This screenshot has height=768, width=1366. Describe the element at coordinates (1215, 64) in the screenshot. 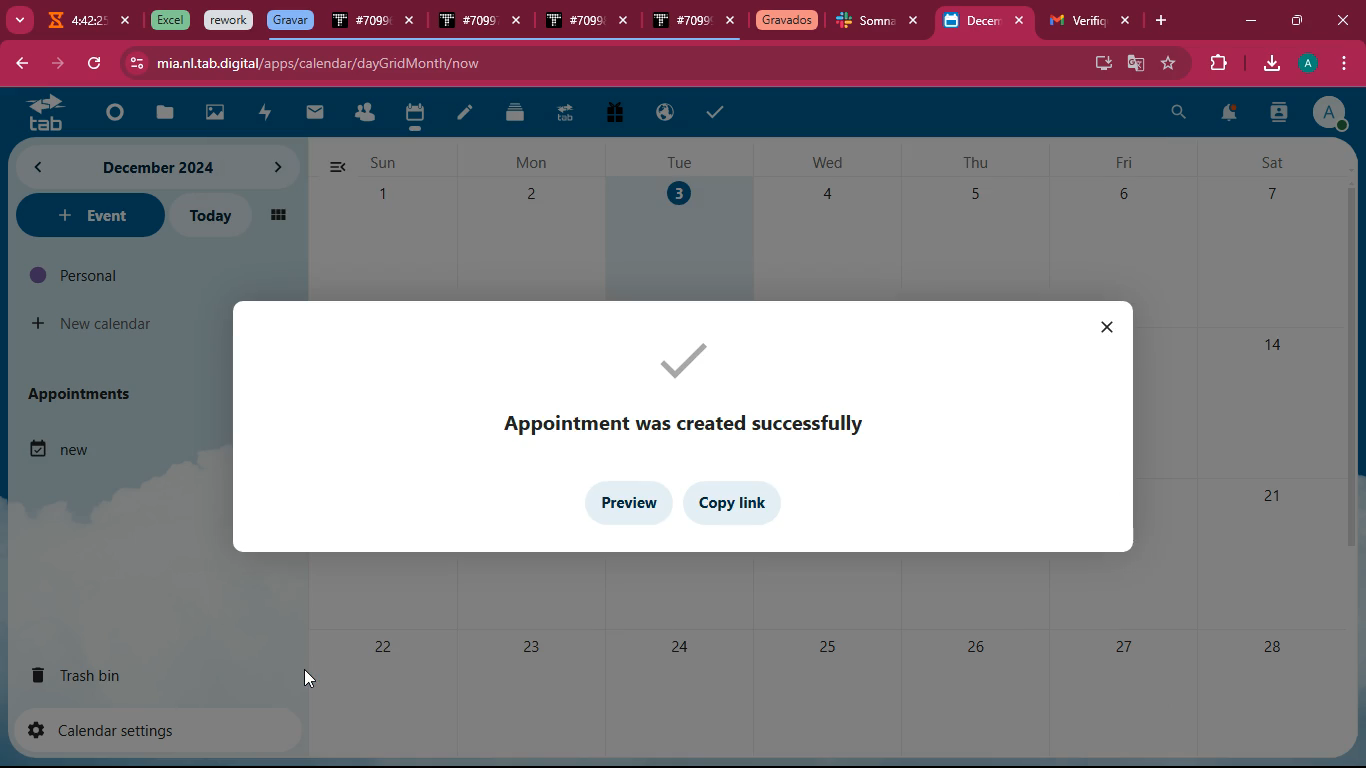

I see `extensions` at that location.